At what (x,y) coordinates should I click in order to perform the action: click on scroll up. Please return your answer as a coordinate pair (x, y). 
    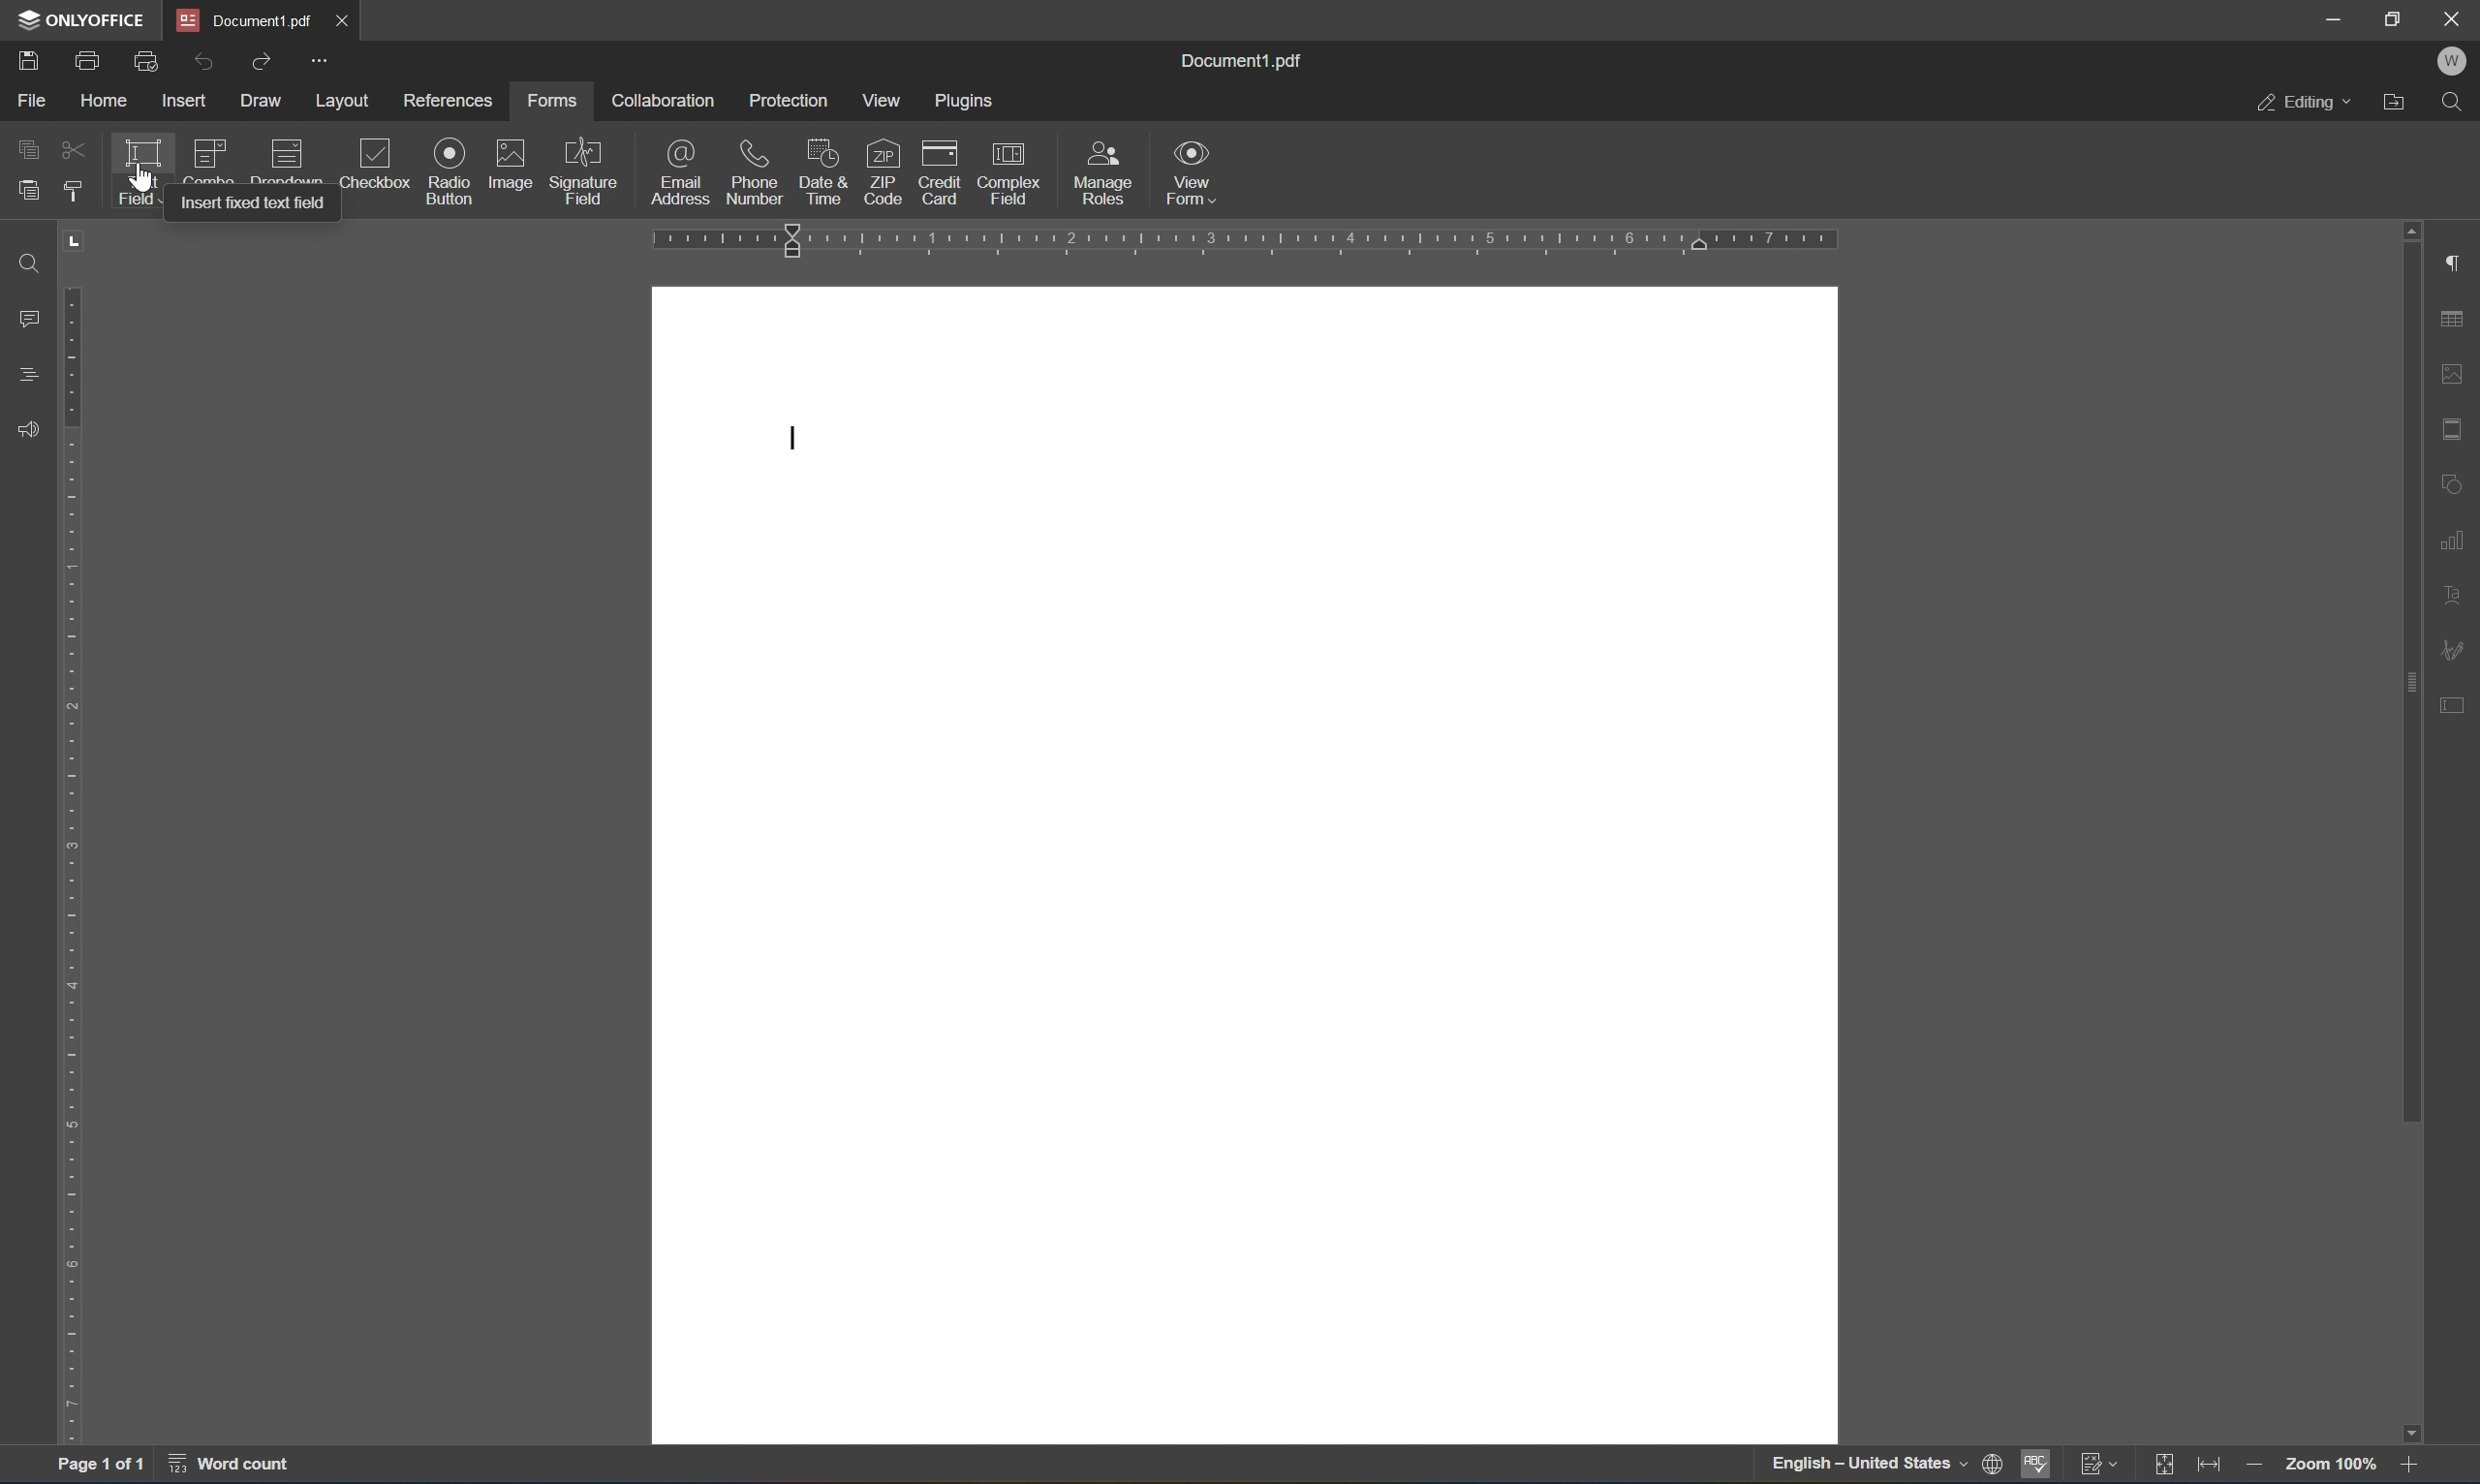
    Looking at the image, I should click on (2415, 229).